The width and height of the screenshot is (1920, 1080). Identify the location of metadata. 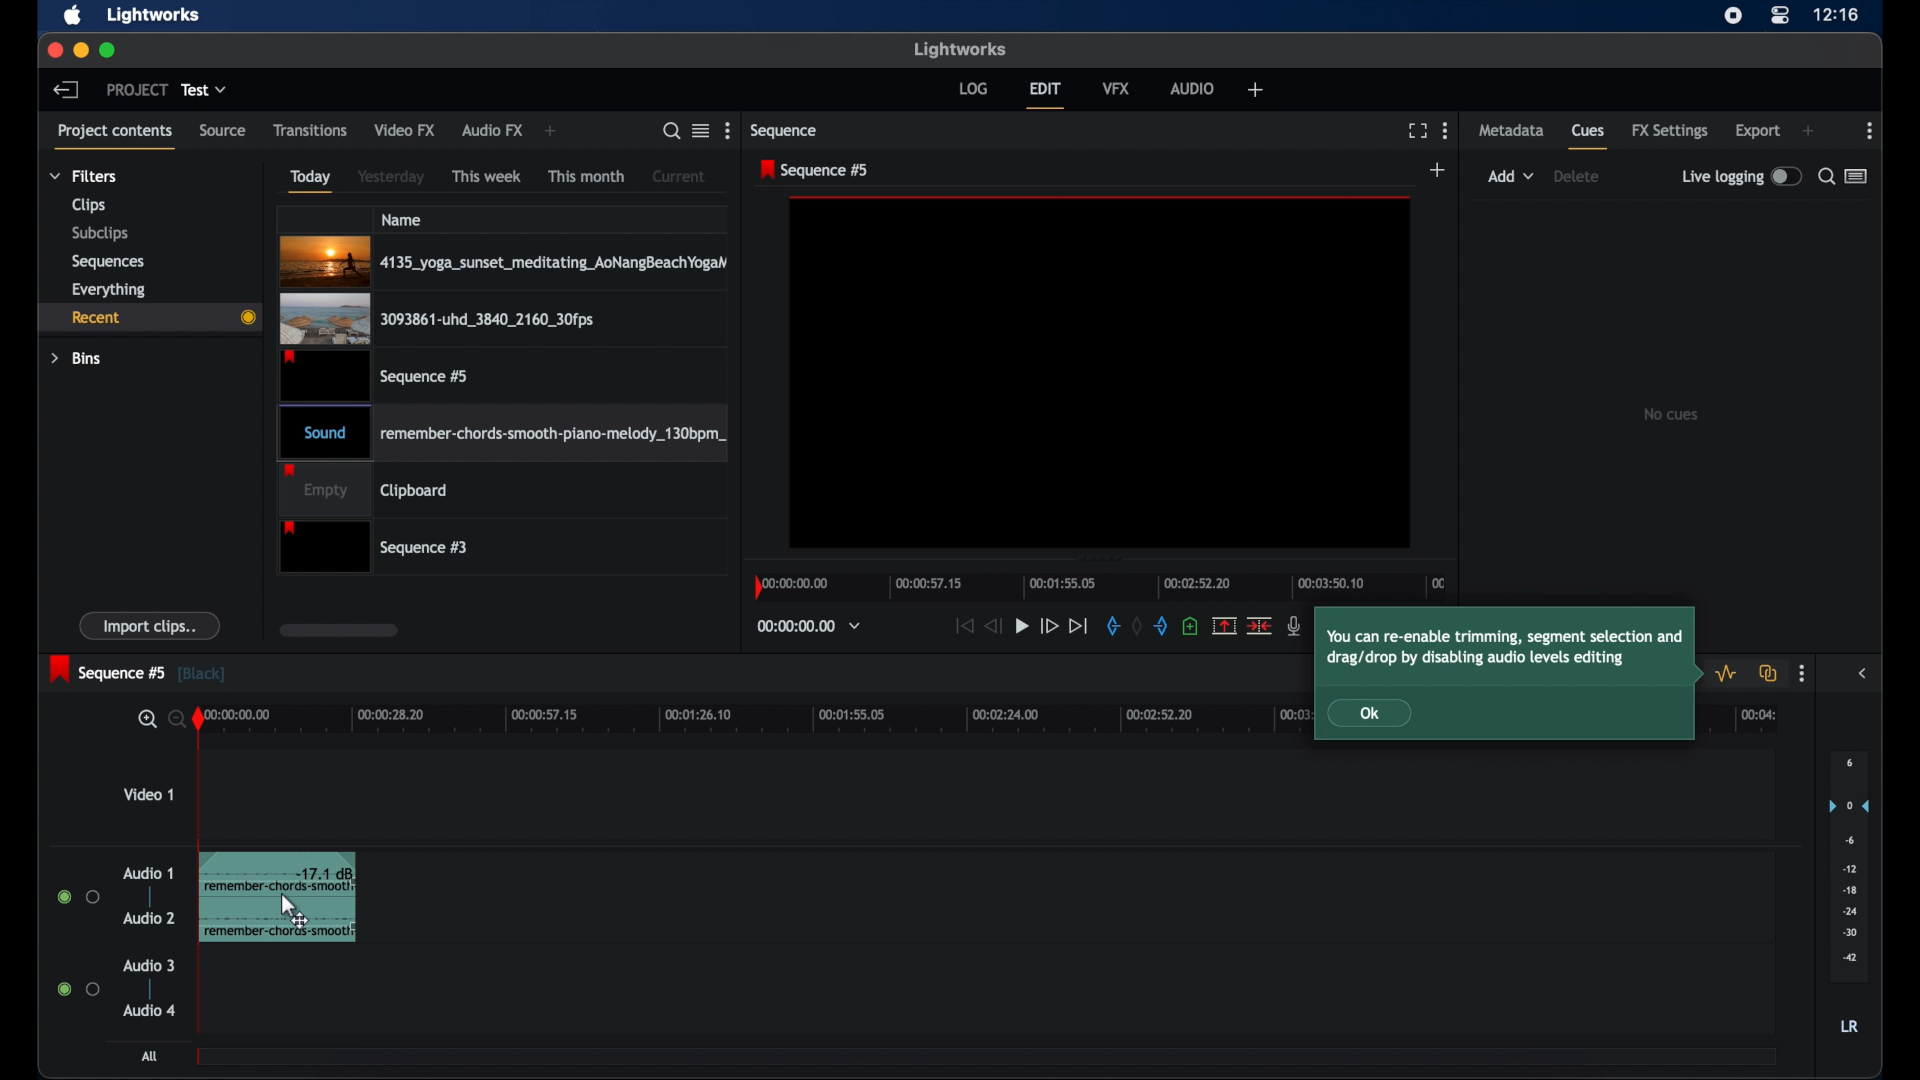
(1511, 129).